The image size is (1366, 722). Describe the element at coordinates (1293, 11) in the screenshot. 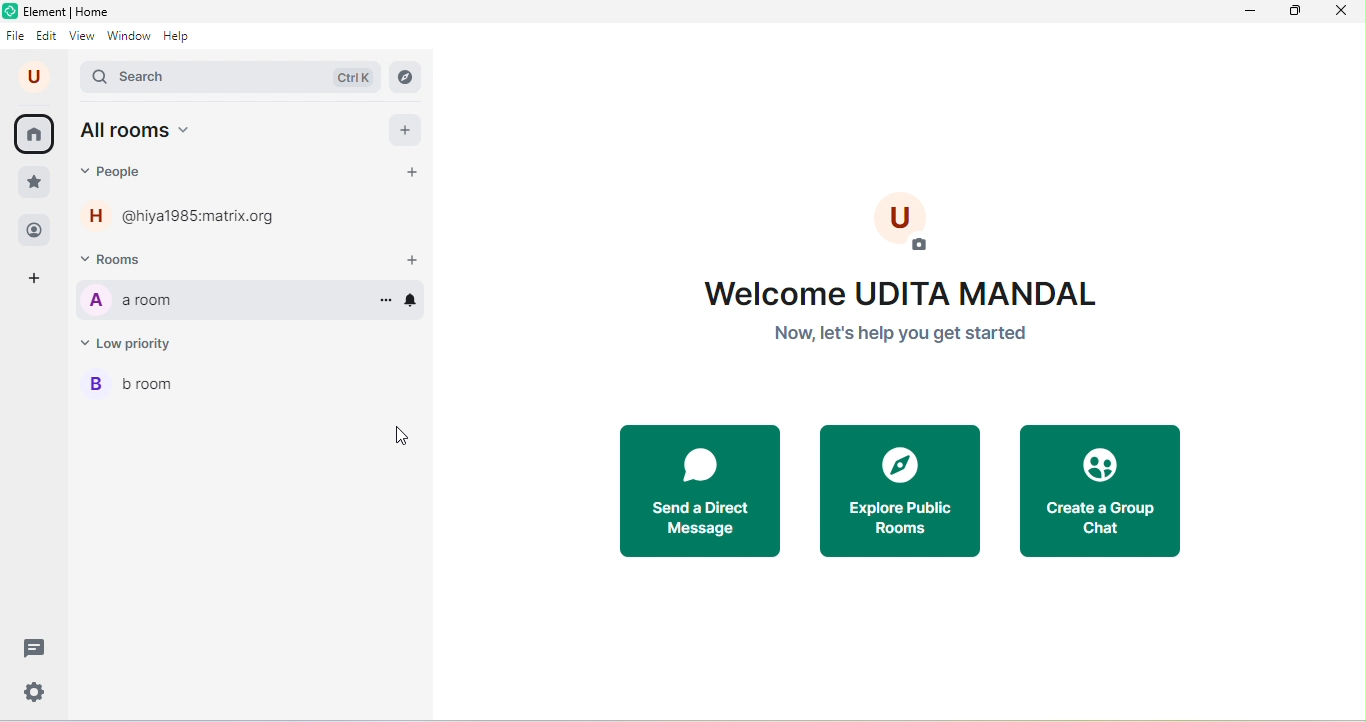

I see `maximize` at that location.